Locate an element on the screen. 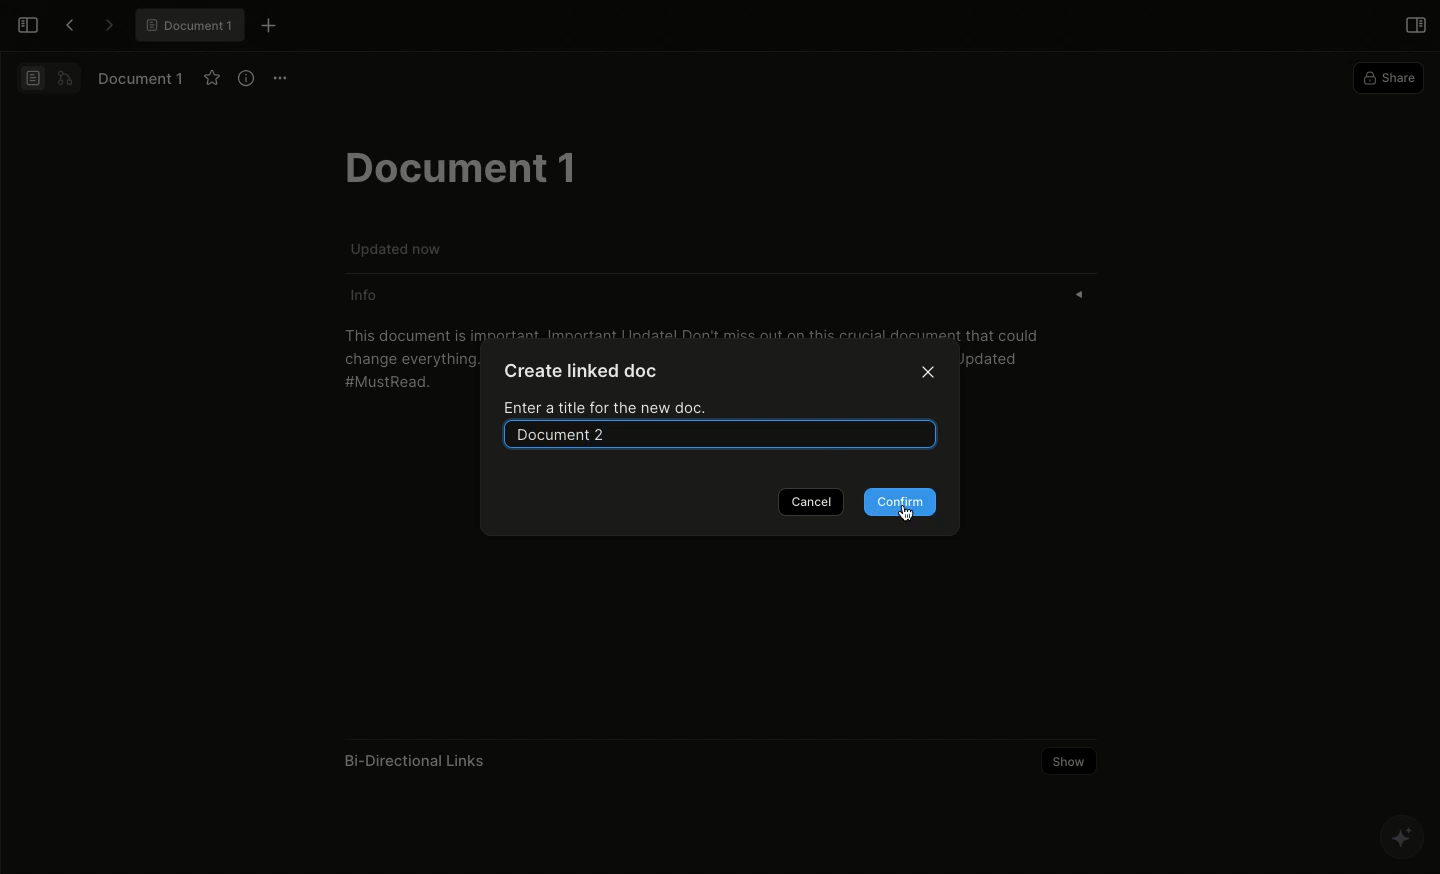 This screenshot has height=874, width=1440. AFFINE AI is located at coordinates (1399, 838).